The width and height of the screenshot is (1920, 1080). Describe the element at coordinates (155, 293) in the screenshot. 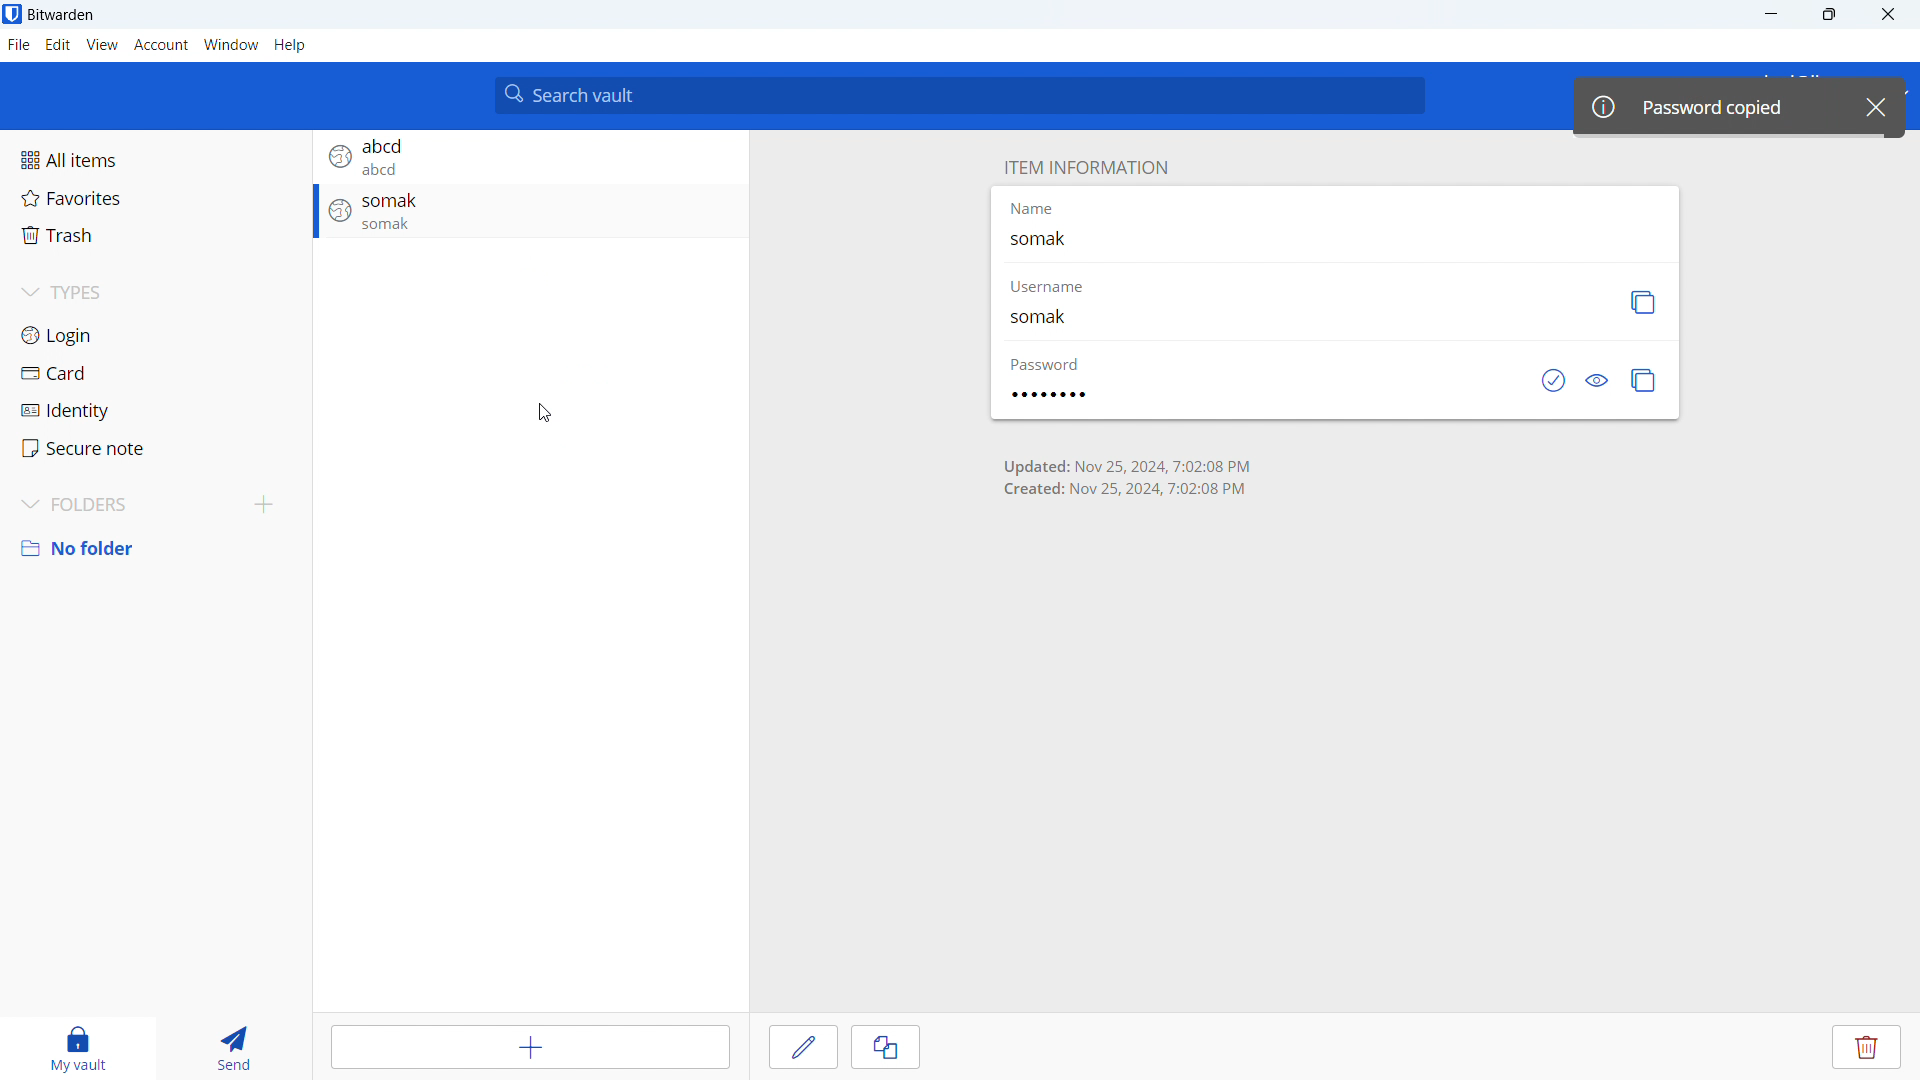

I see `types` at that location.